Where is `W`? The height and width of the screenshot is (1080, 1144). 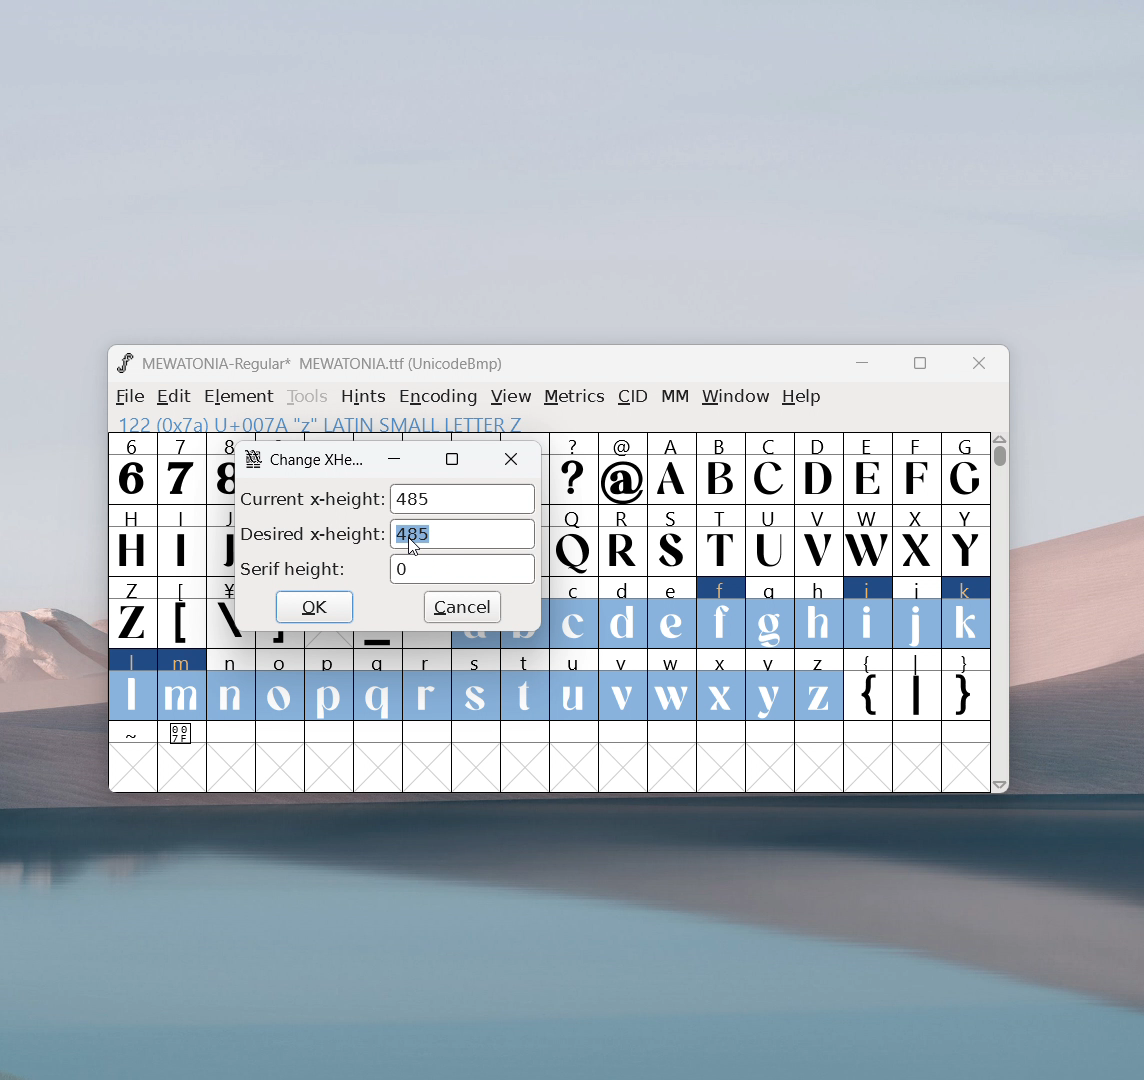
W is located at coordinates (866, 540).